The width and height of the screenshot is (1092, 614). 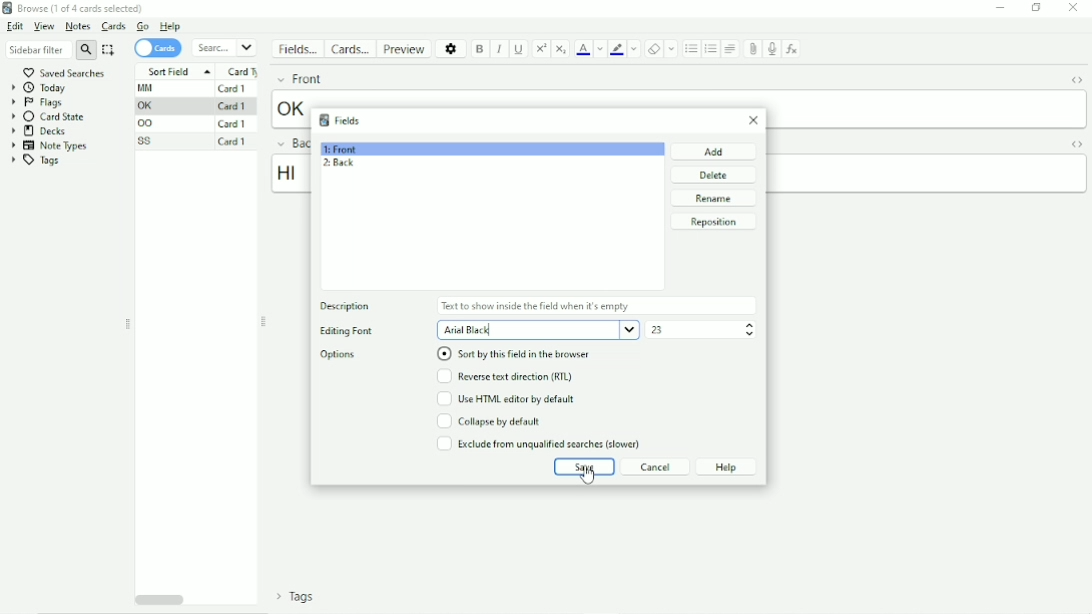 What do you see at coordinates (513, 354) in the screenshot?
I see `Sort by this field in the browser` at bounding box center [513, 354].